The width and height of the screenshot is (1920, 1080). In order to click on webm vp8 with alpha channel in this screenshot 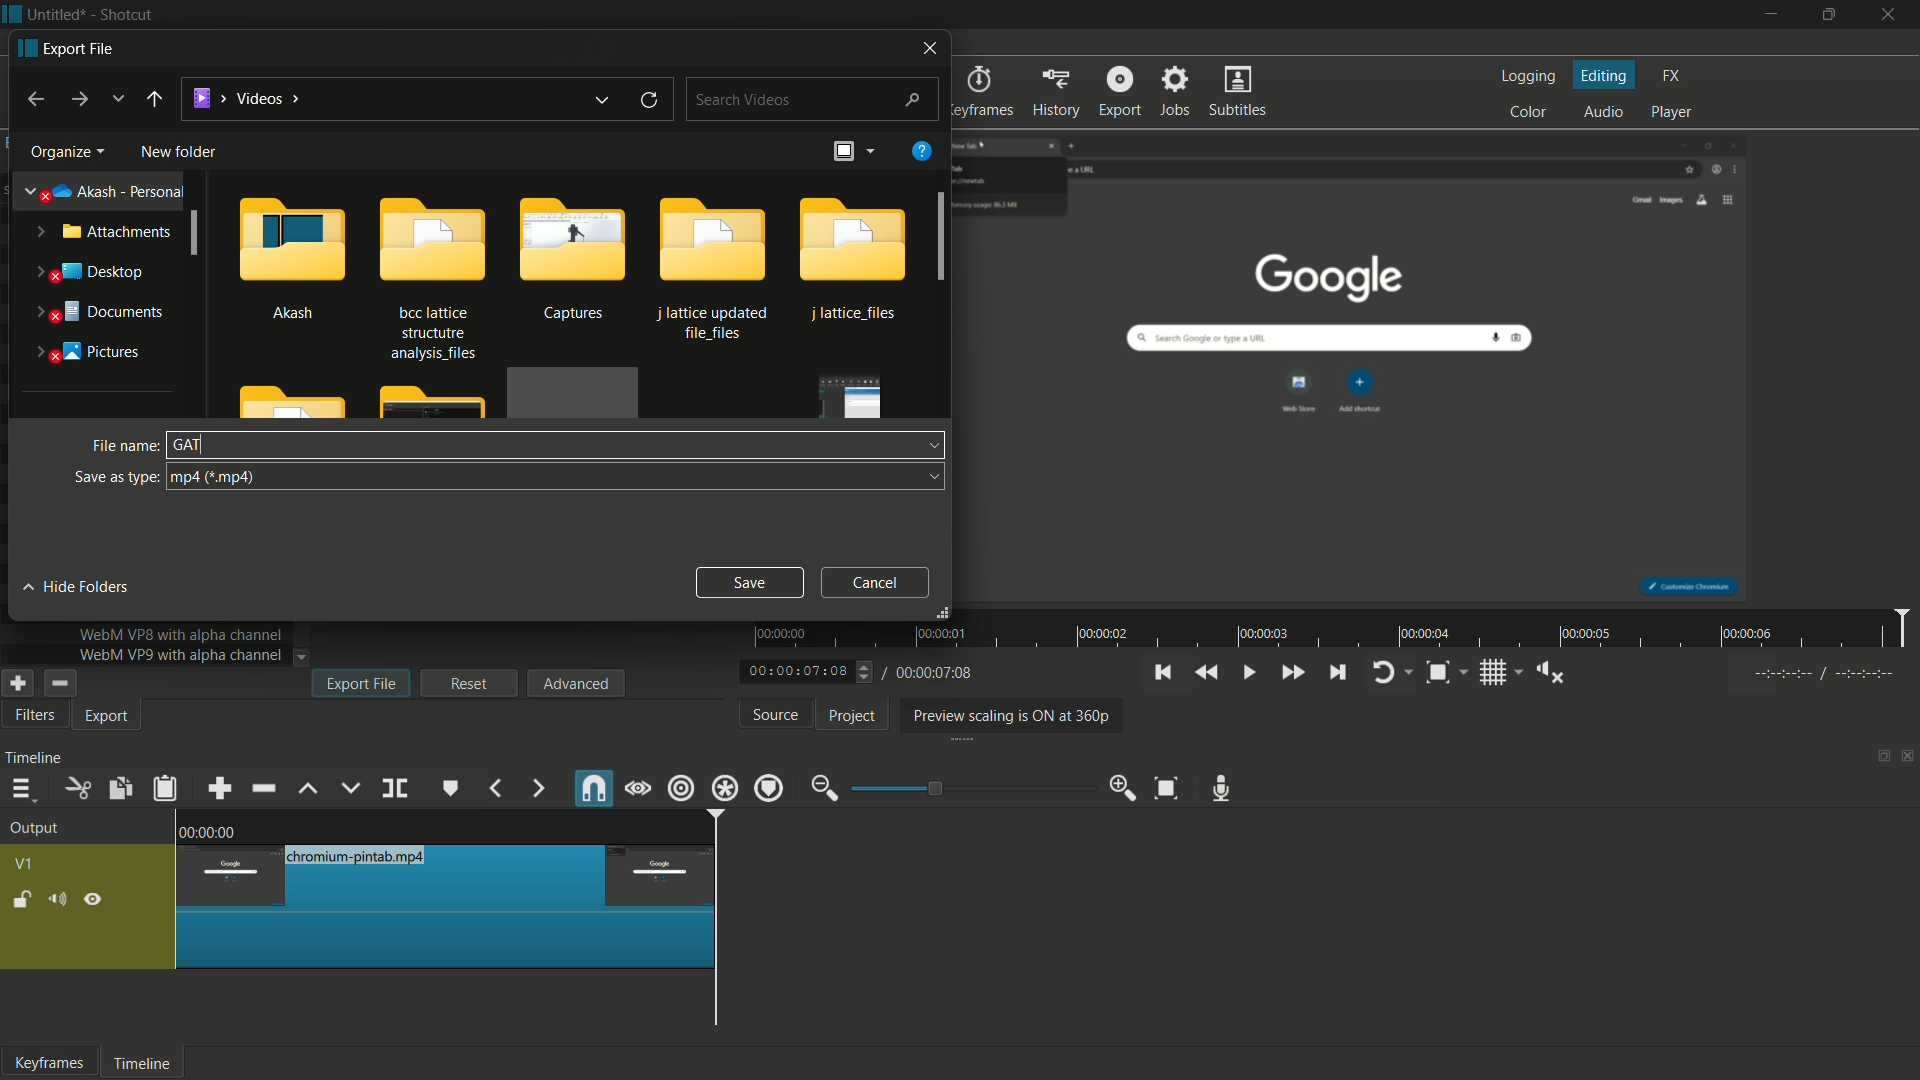, I will do `click(179, 636)`.